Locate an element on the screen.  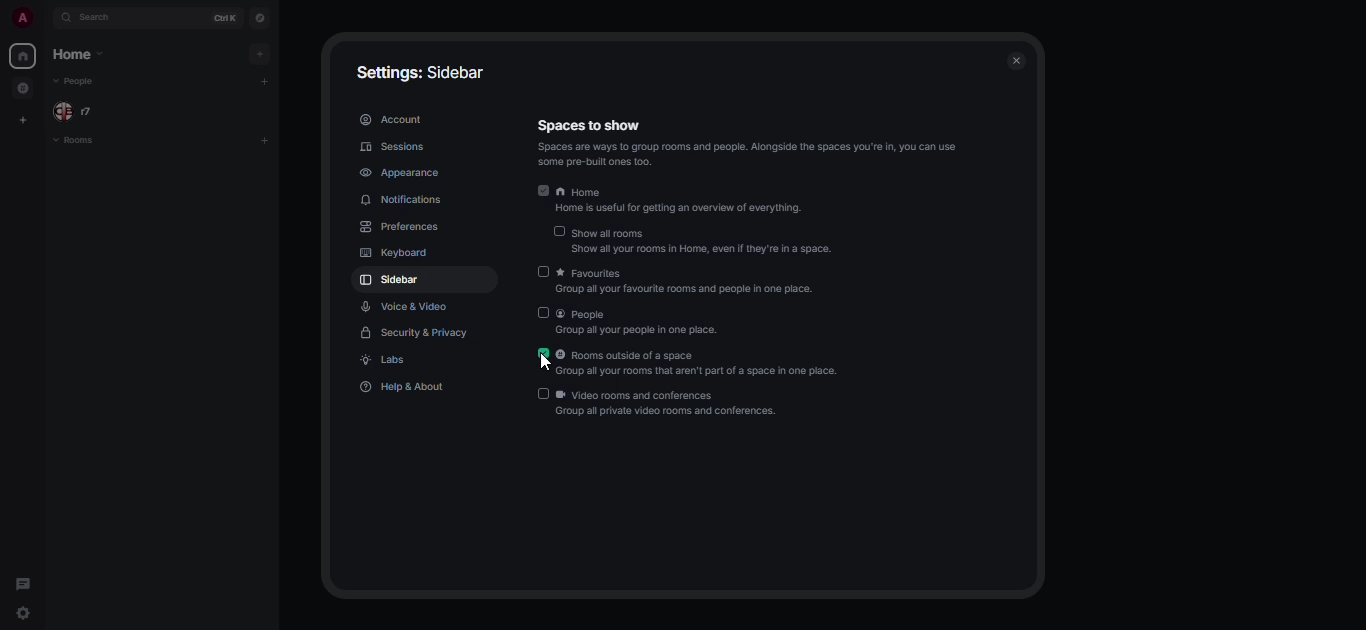
threads is located at coordinates (24, 585).